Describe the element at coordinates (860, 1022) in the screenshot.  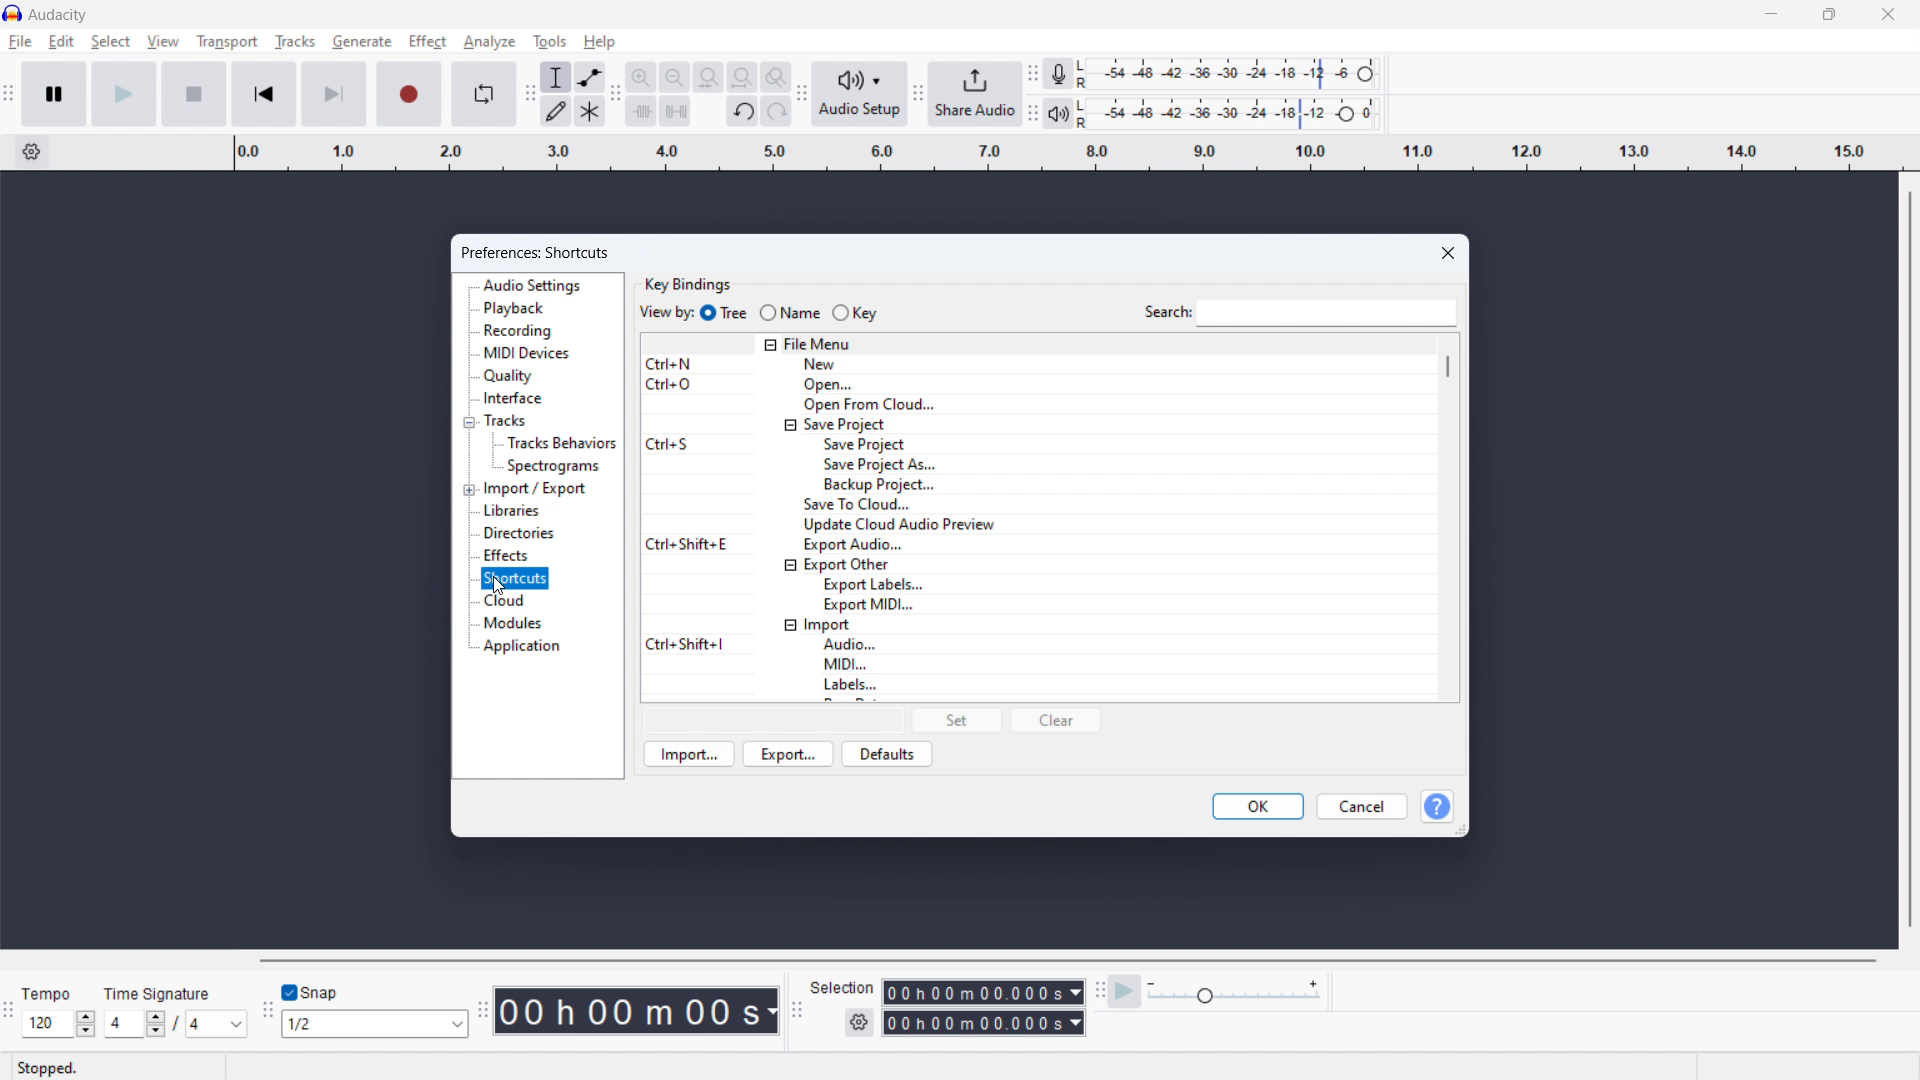
I see `selection settings` at that location.